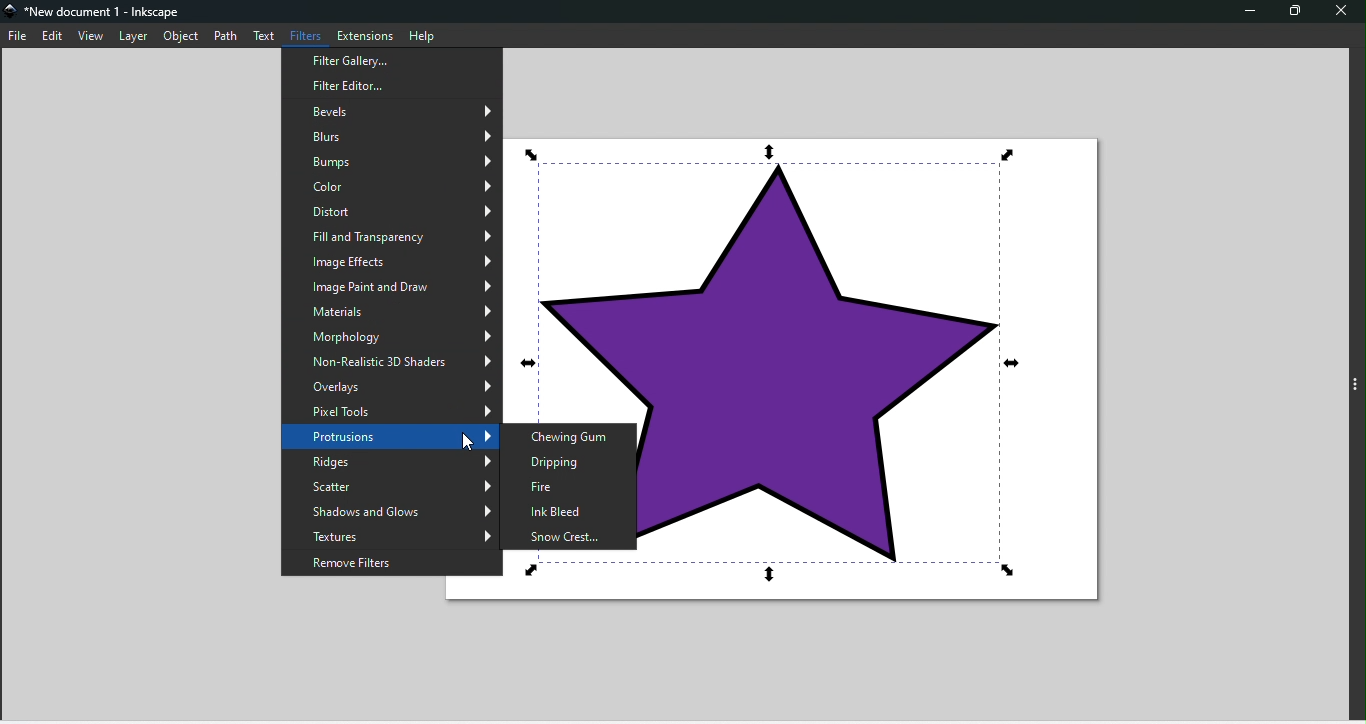  Describe the element at coordinates (1294, 10) in the screenshot. I see `Maximize` at that location.